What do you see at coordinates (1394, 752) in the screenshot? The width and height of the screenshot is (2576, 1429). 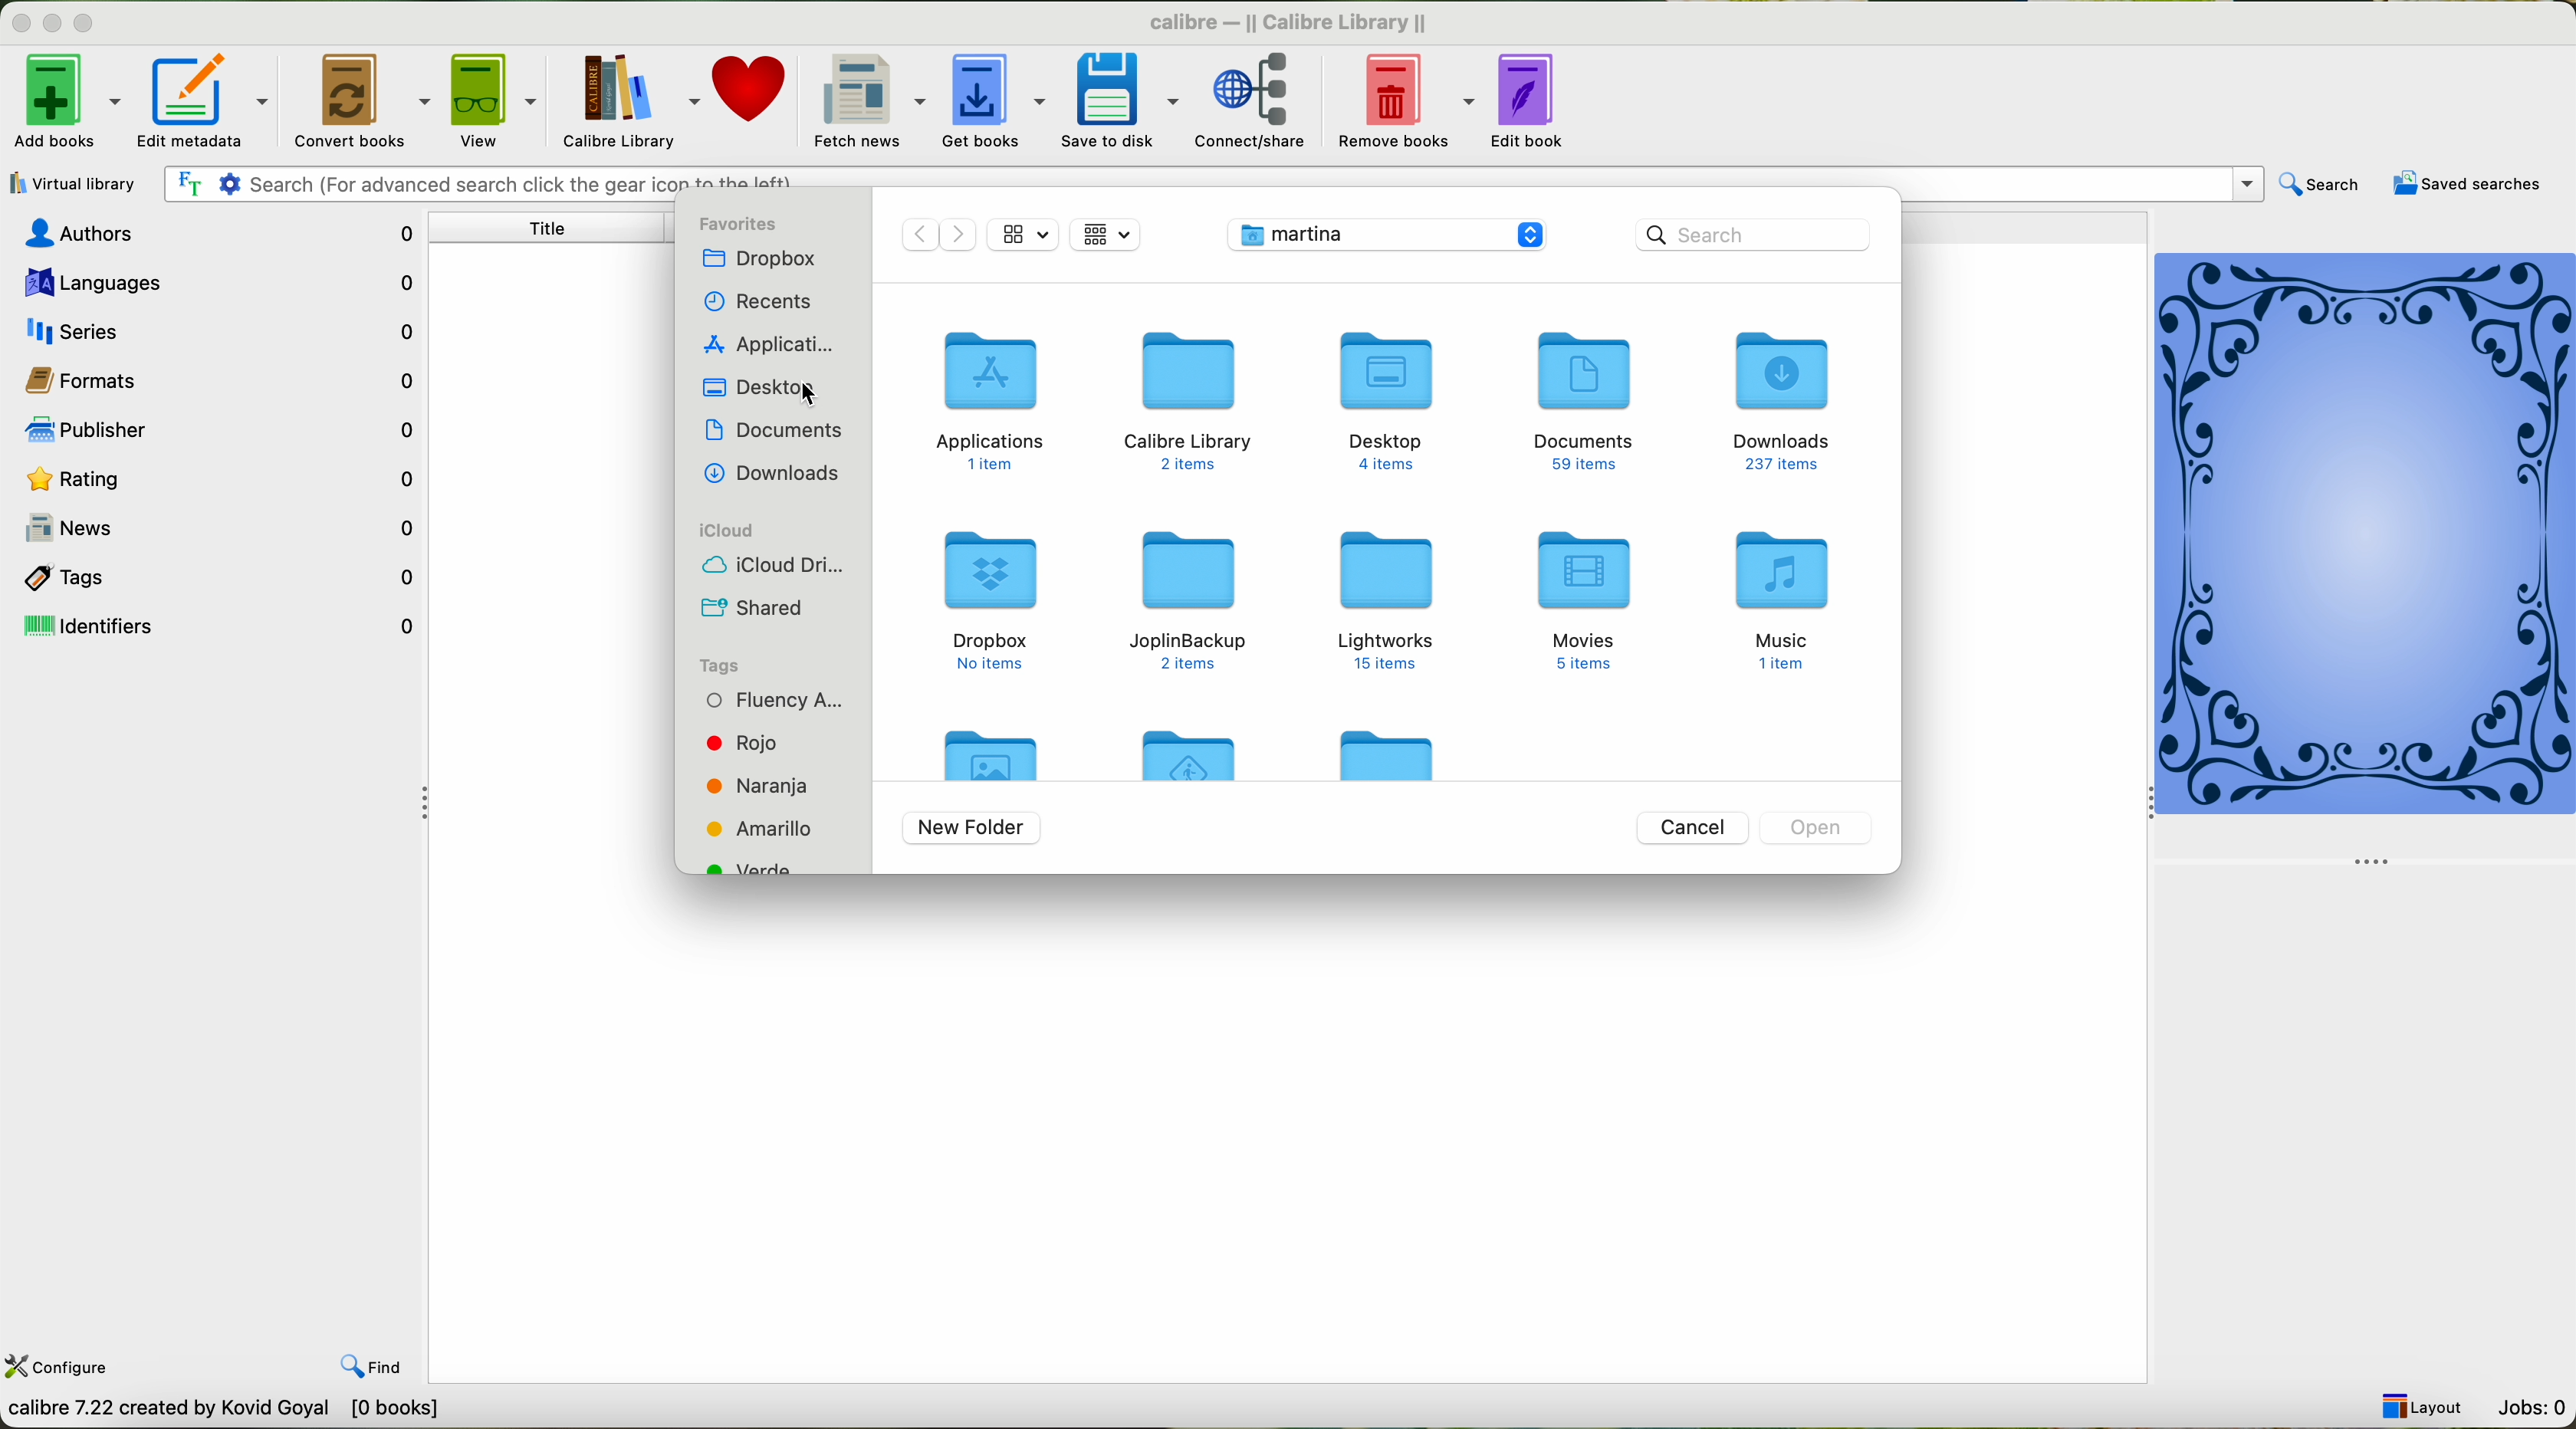 I see `folder` at bounding box center [1394, 752].